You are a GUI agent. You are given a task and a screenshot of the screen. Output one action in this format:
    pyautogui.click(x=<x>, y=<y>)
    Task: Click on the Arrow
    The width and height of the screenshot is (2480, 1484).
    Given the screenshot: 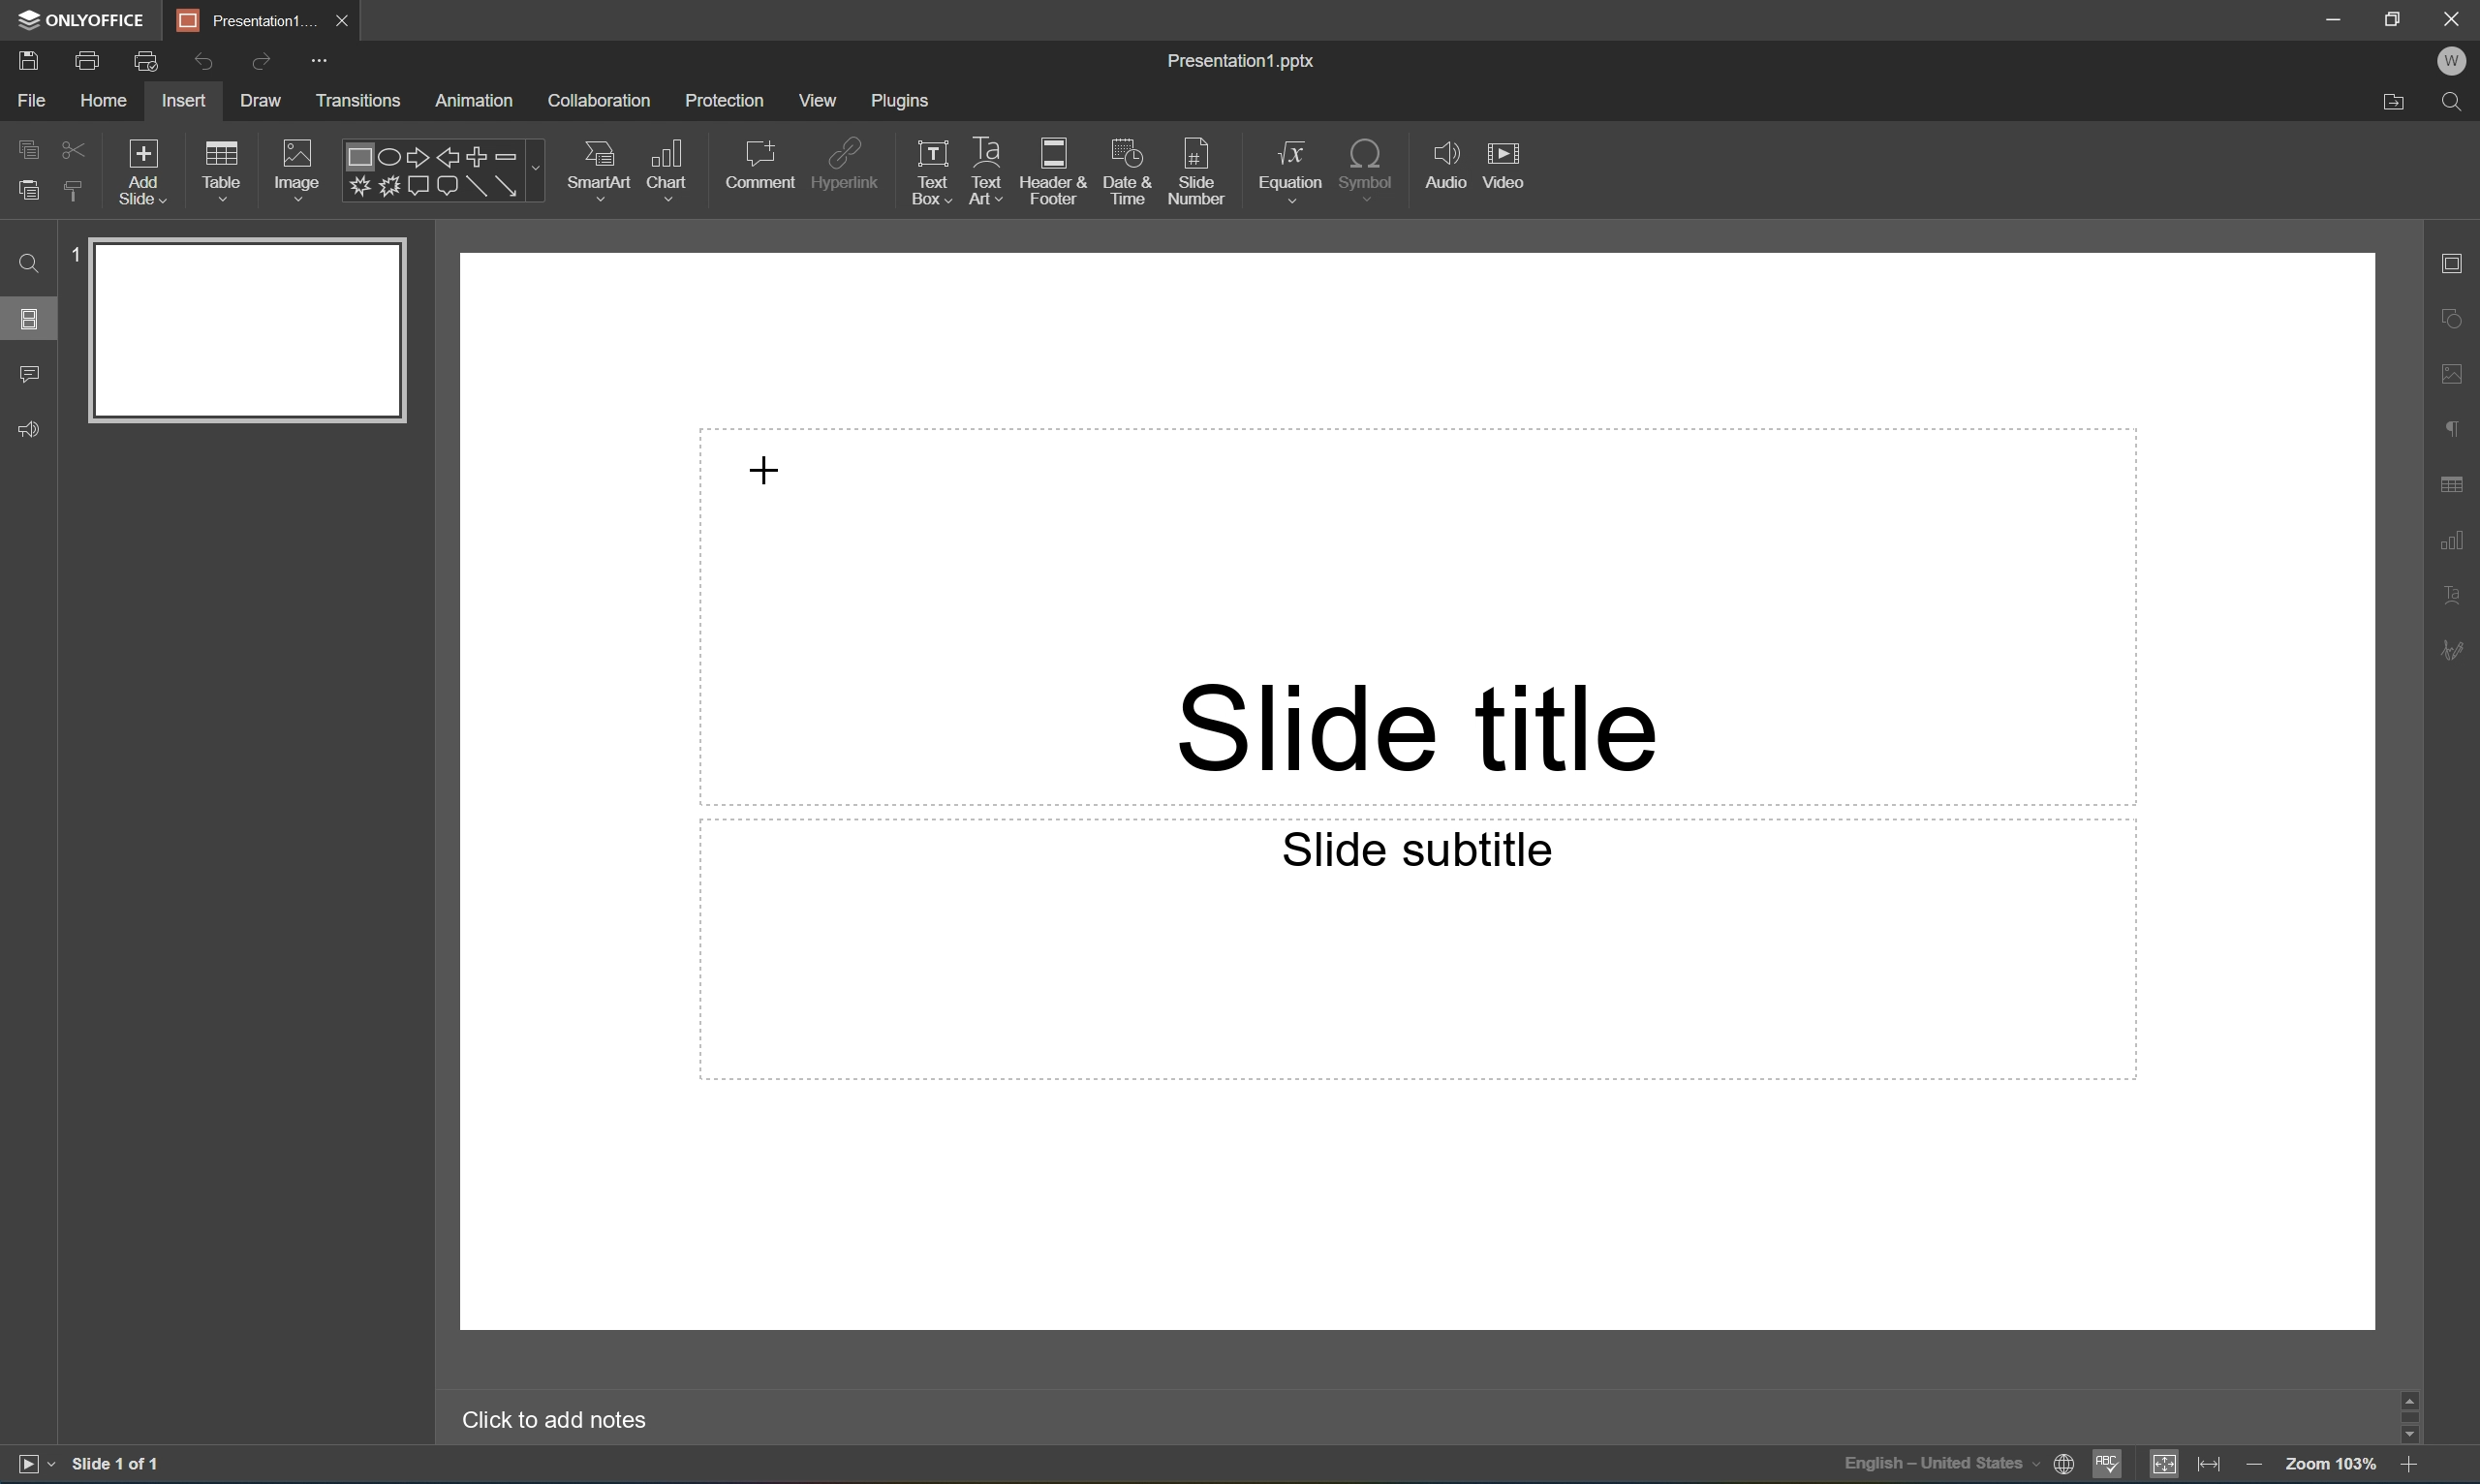 What is the action you would take?
    pyautogui.click(x=507, y=186)
    